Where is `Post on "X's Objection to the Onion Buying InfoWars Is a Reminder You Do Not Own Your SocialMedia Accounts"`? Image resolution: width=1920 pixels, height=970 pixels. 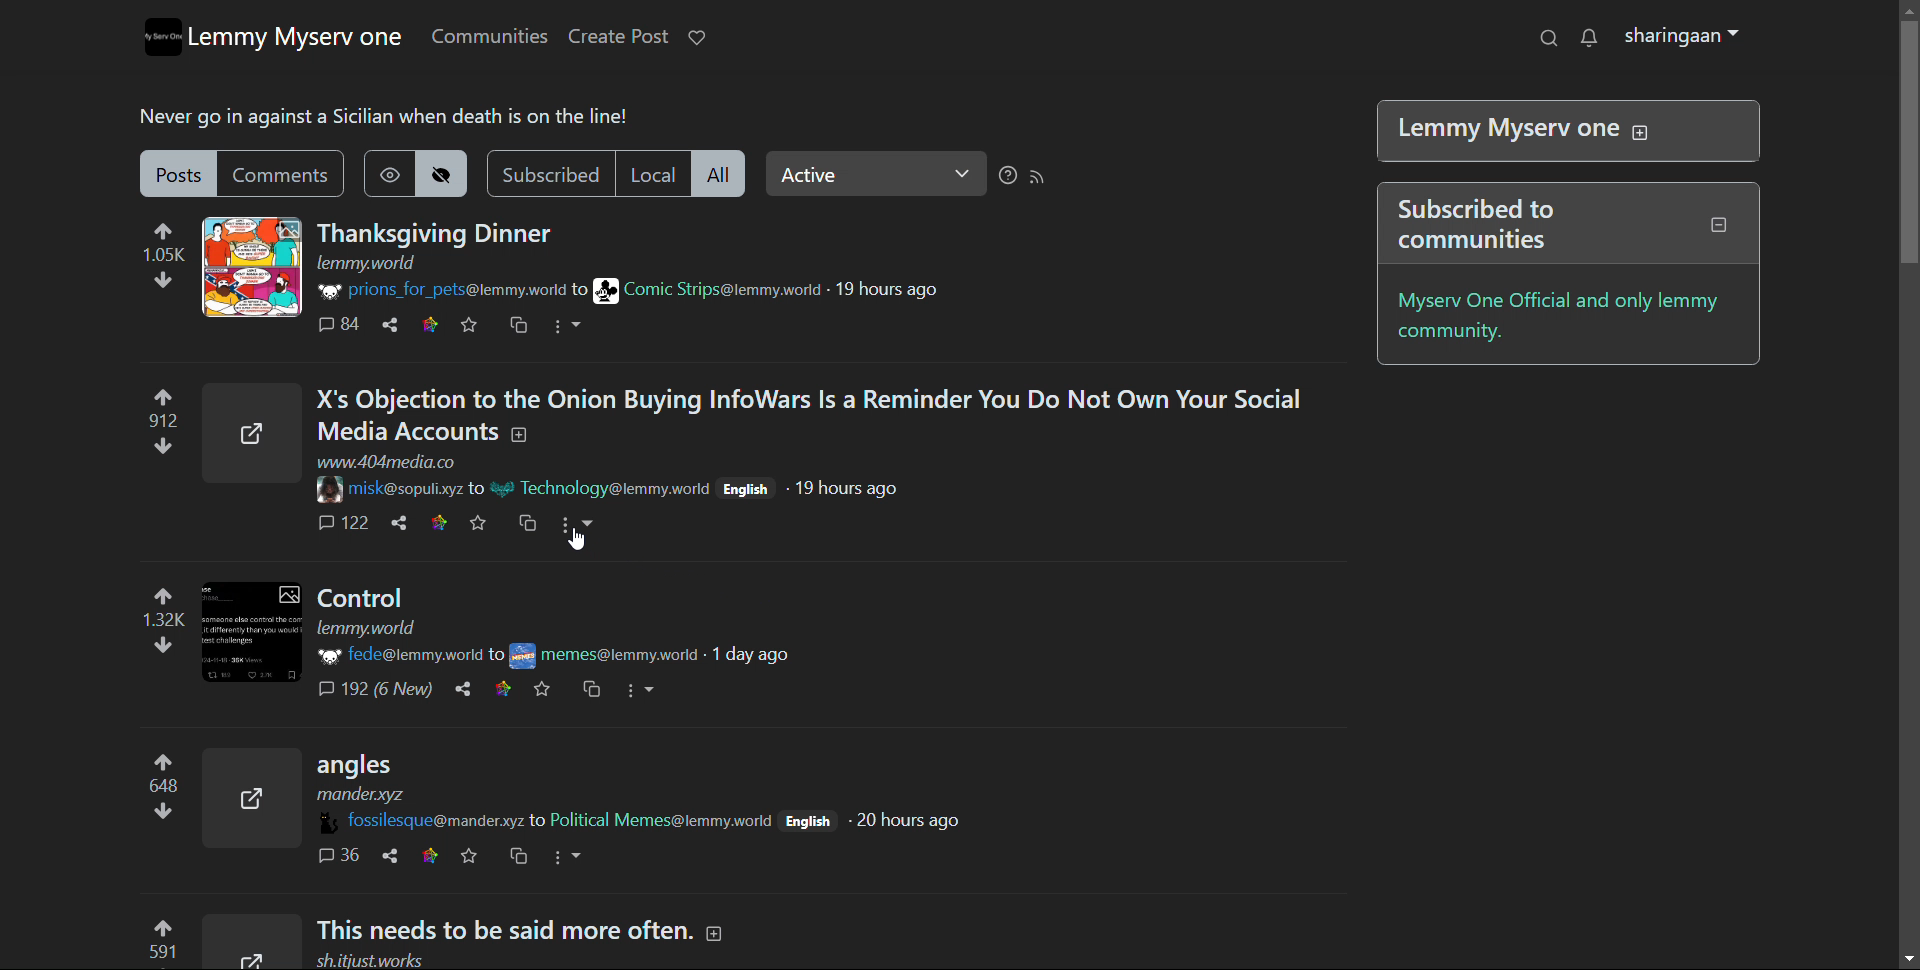
Post on "X's Objection to the Onion Buying InfoWars Is a Reminder You Do Not Own Your SocialMedia Accounts" is located at coordinates (809, 417).